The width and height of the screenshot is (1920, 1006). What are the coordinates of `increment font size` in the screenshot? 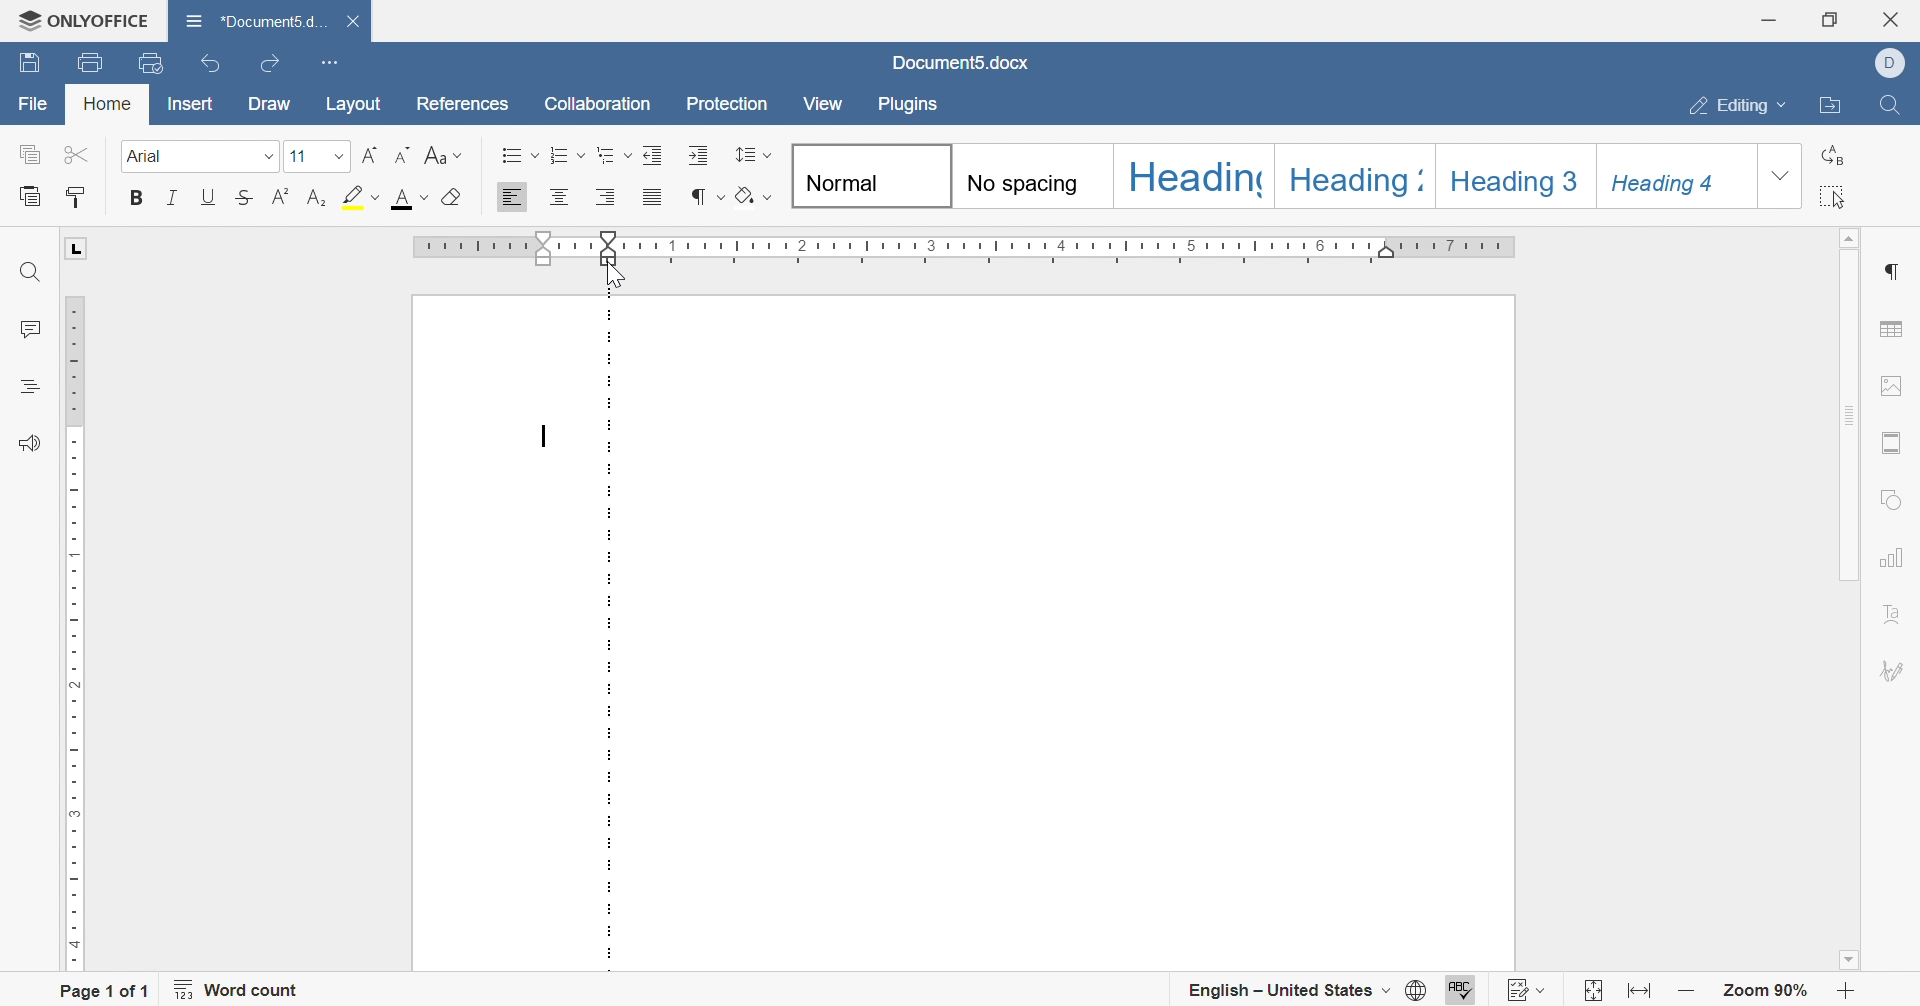 It's located at (370, 153).